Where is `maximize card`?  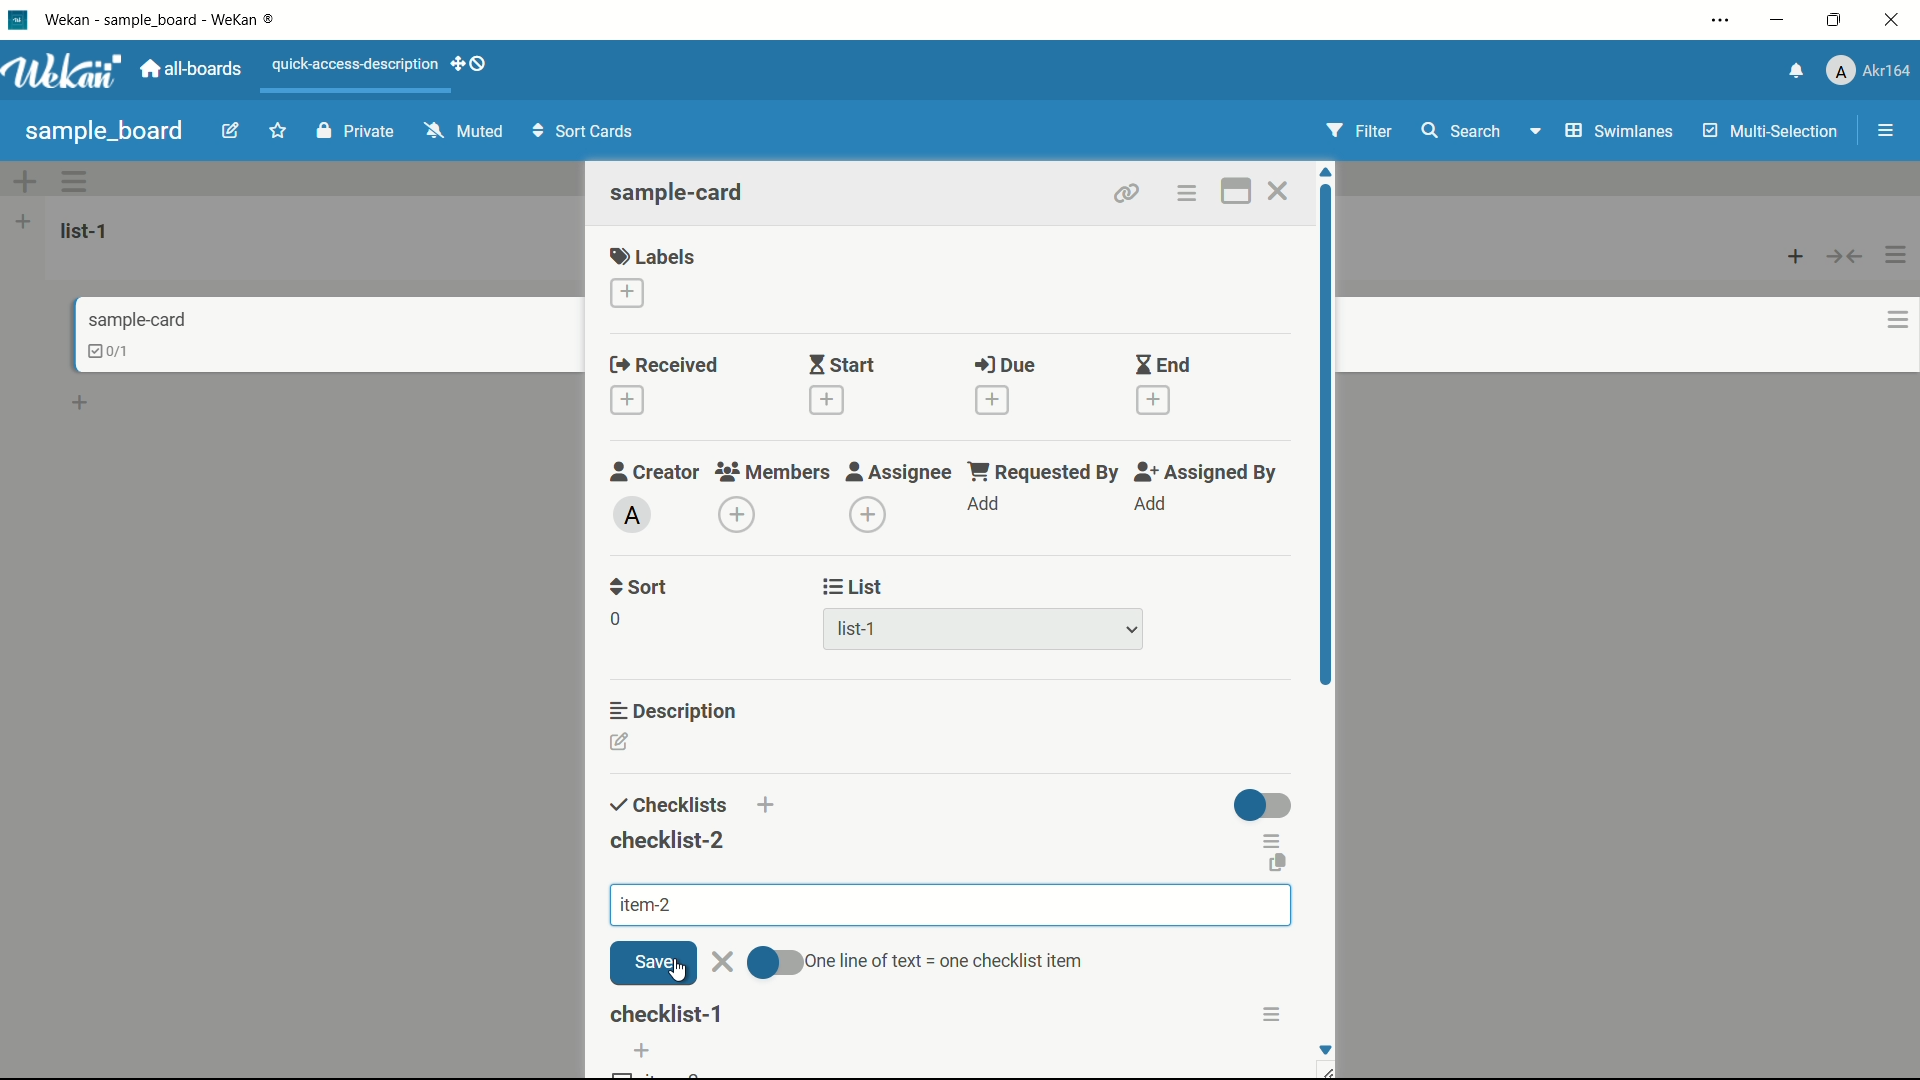
maximize card is located at coordinates (1235, 194).